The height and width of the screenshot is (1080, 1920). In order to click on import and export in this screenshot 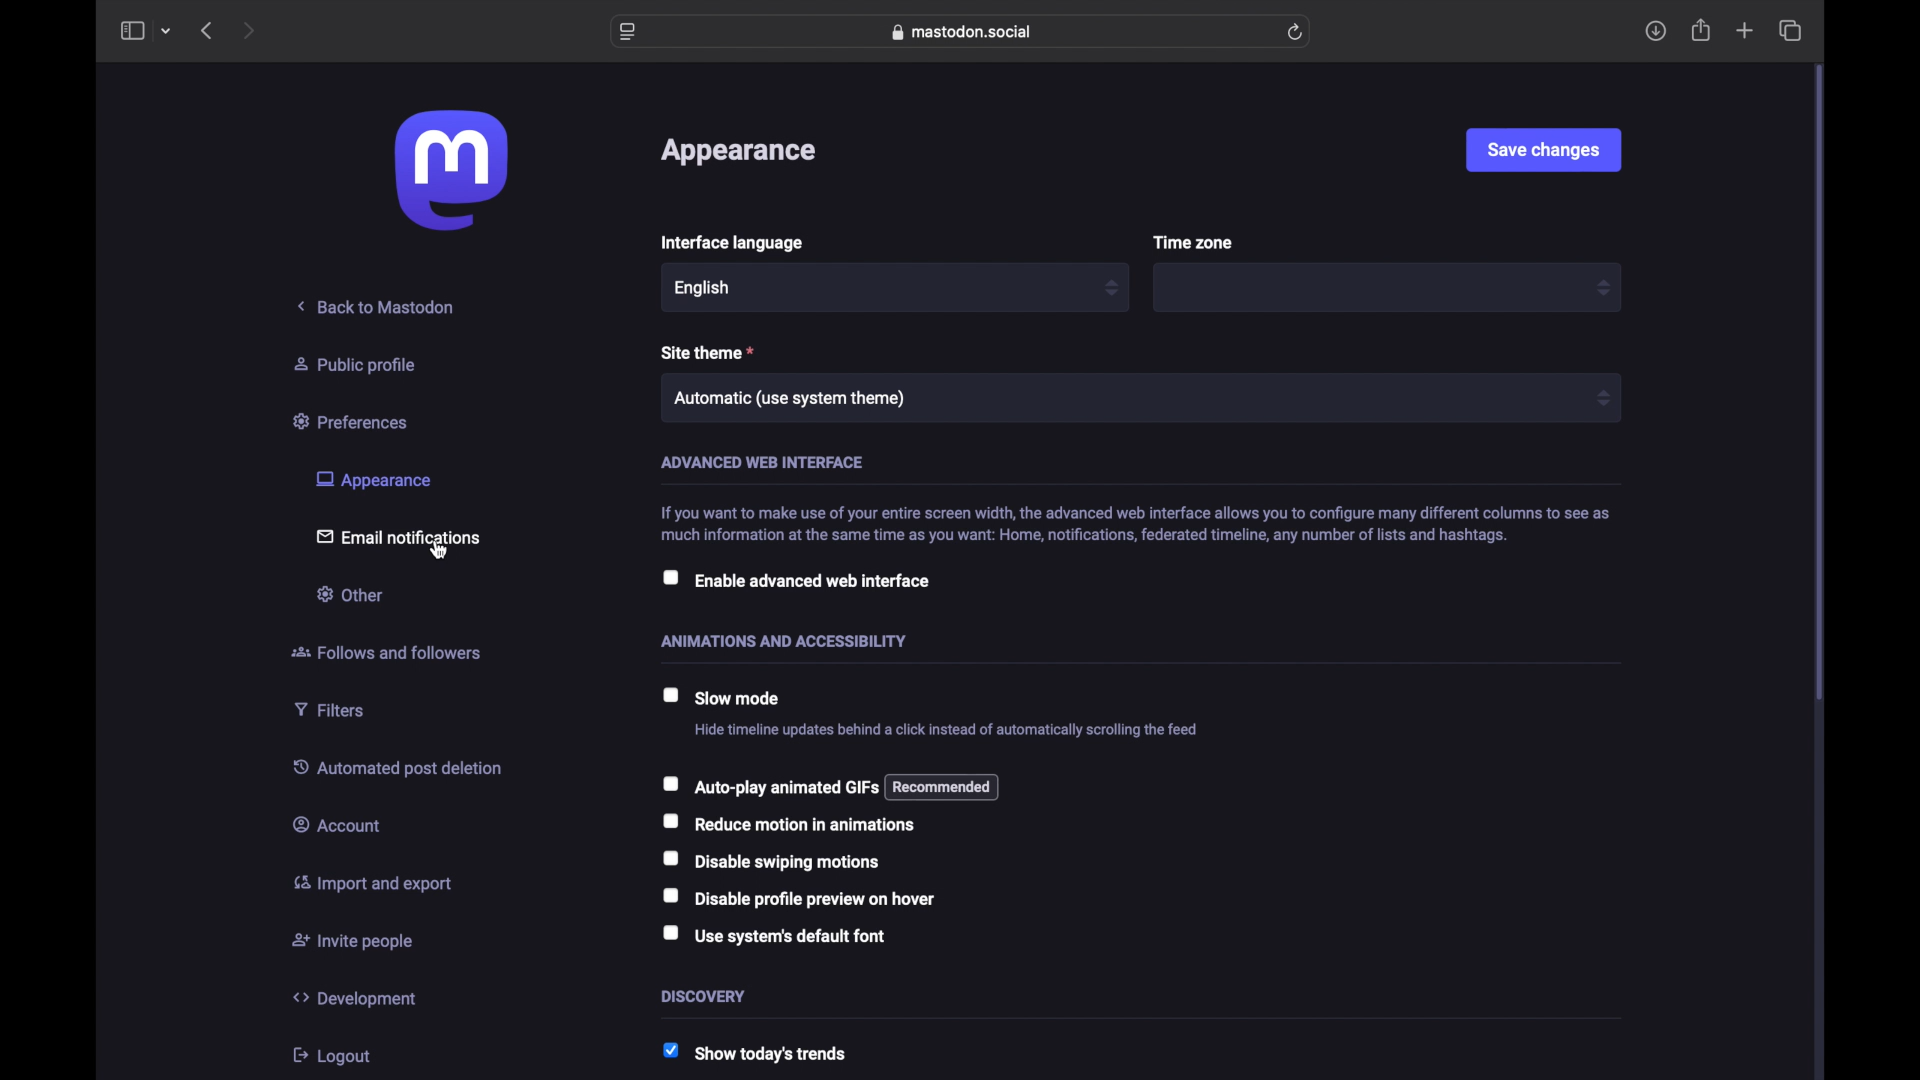, I will do `click(372, 883)`.